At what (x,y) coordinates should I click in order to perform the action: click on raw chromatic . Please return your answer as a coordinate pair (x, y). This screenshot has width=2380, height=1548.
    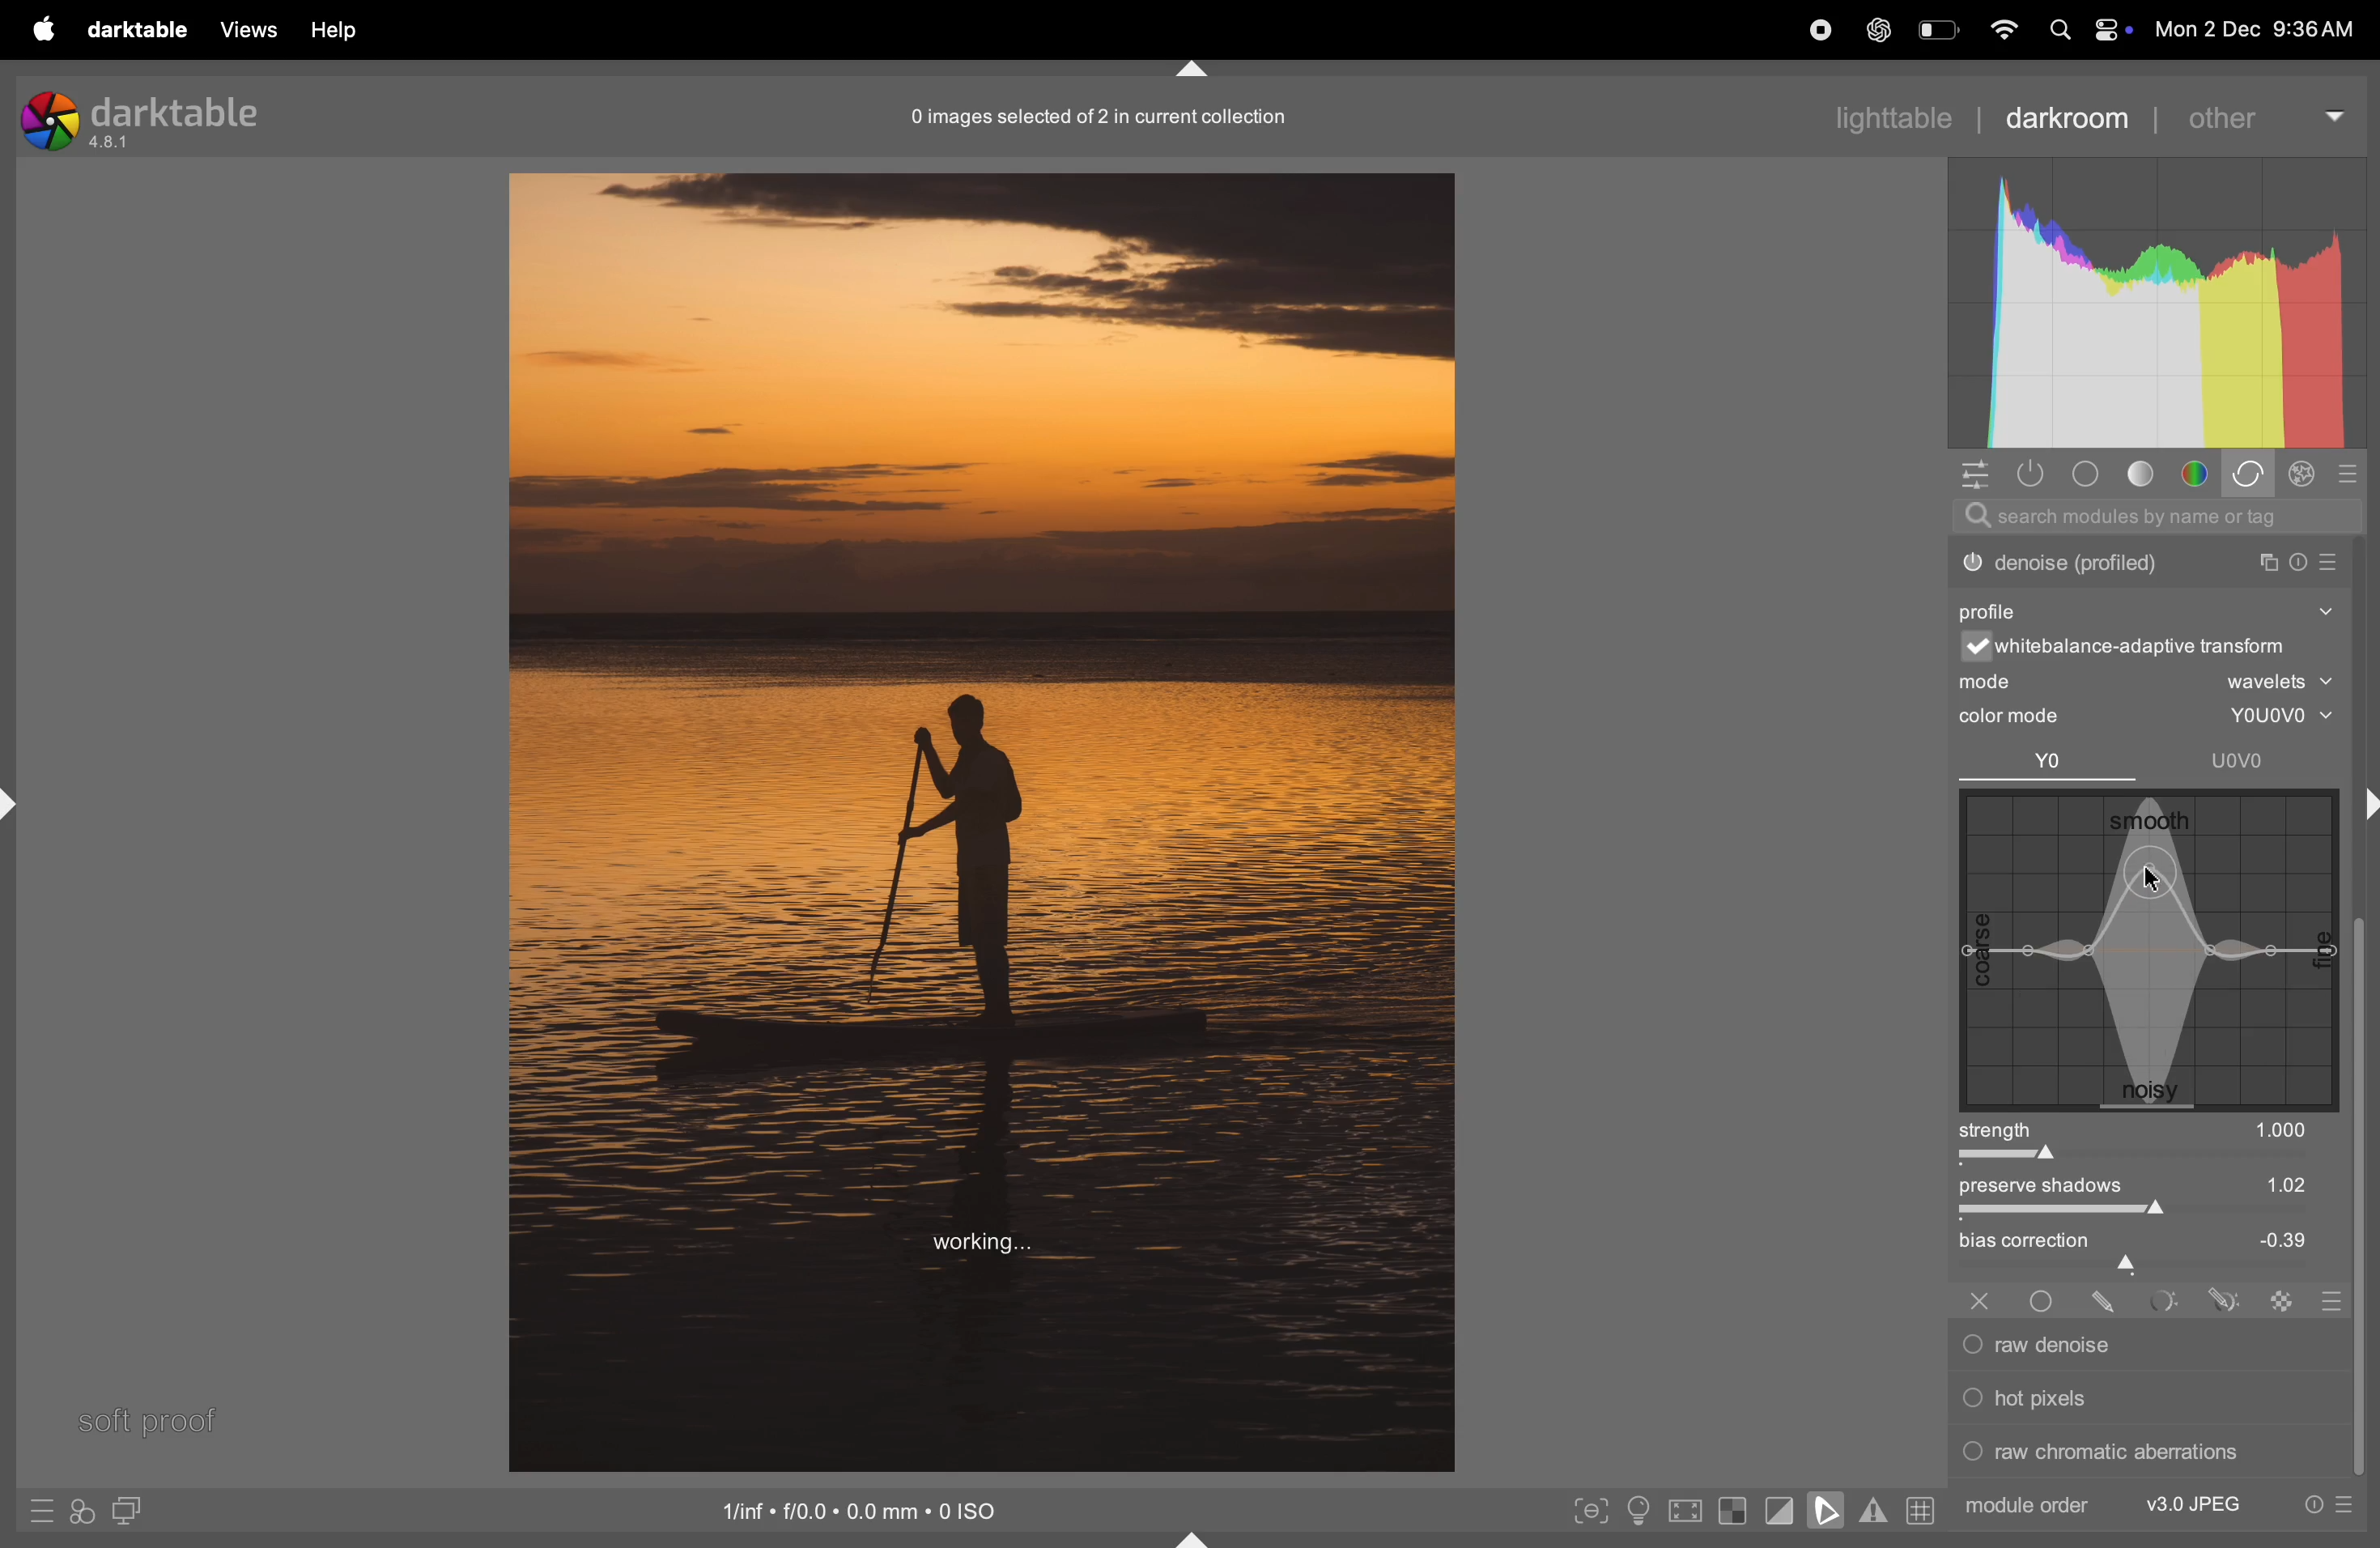
    Looking at the image, I should click on (2144, 1457).